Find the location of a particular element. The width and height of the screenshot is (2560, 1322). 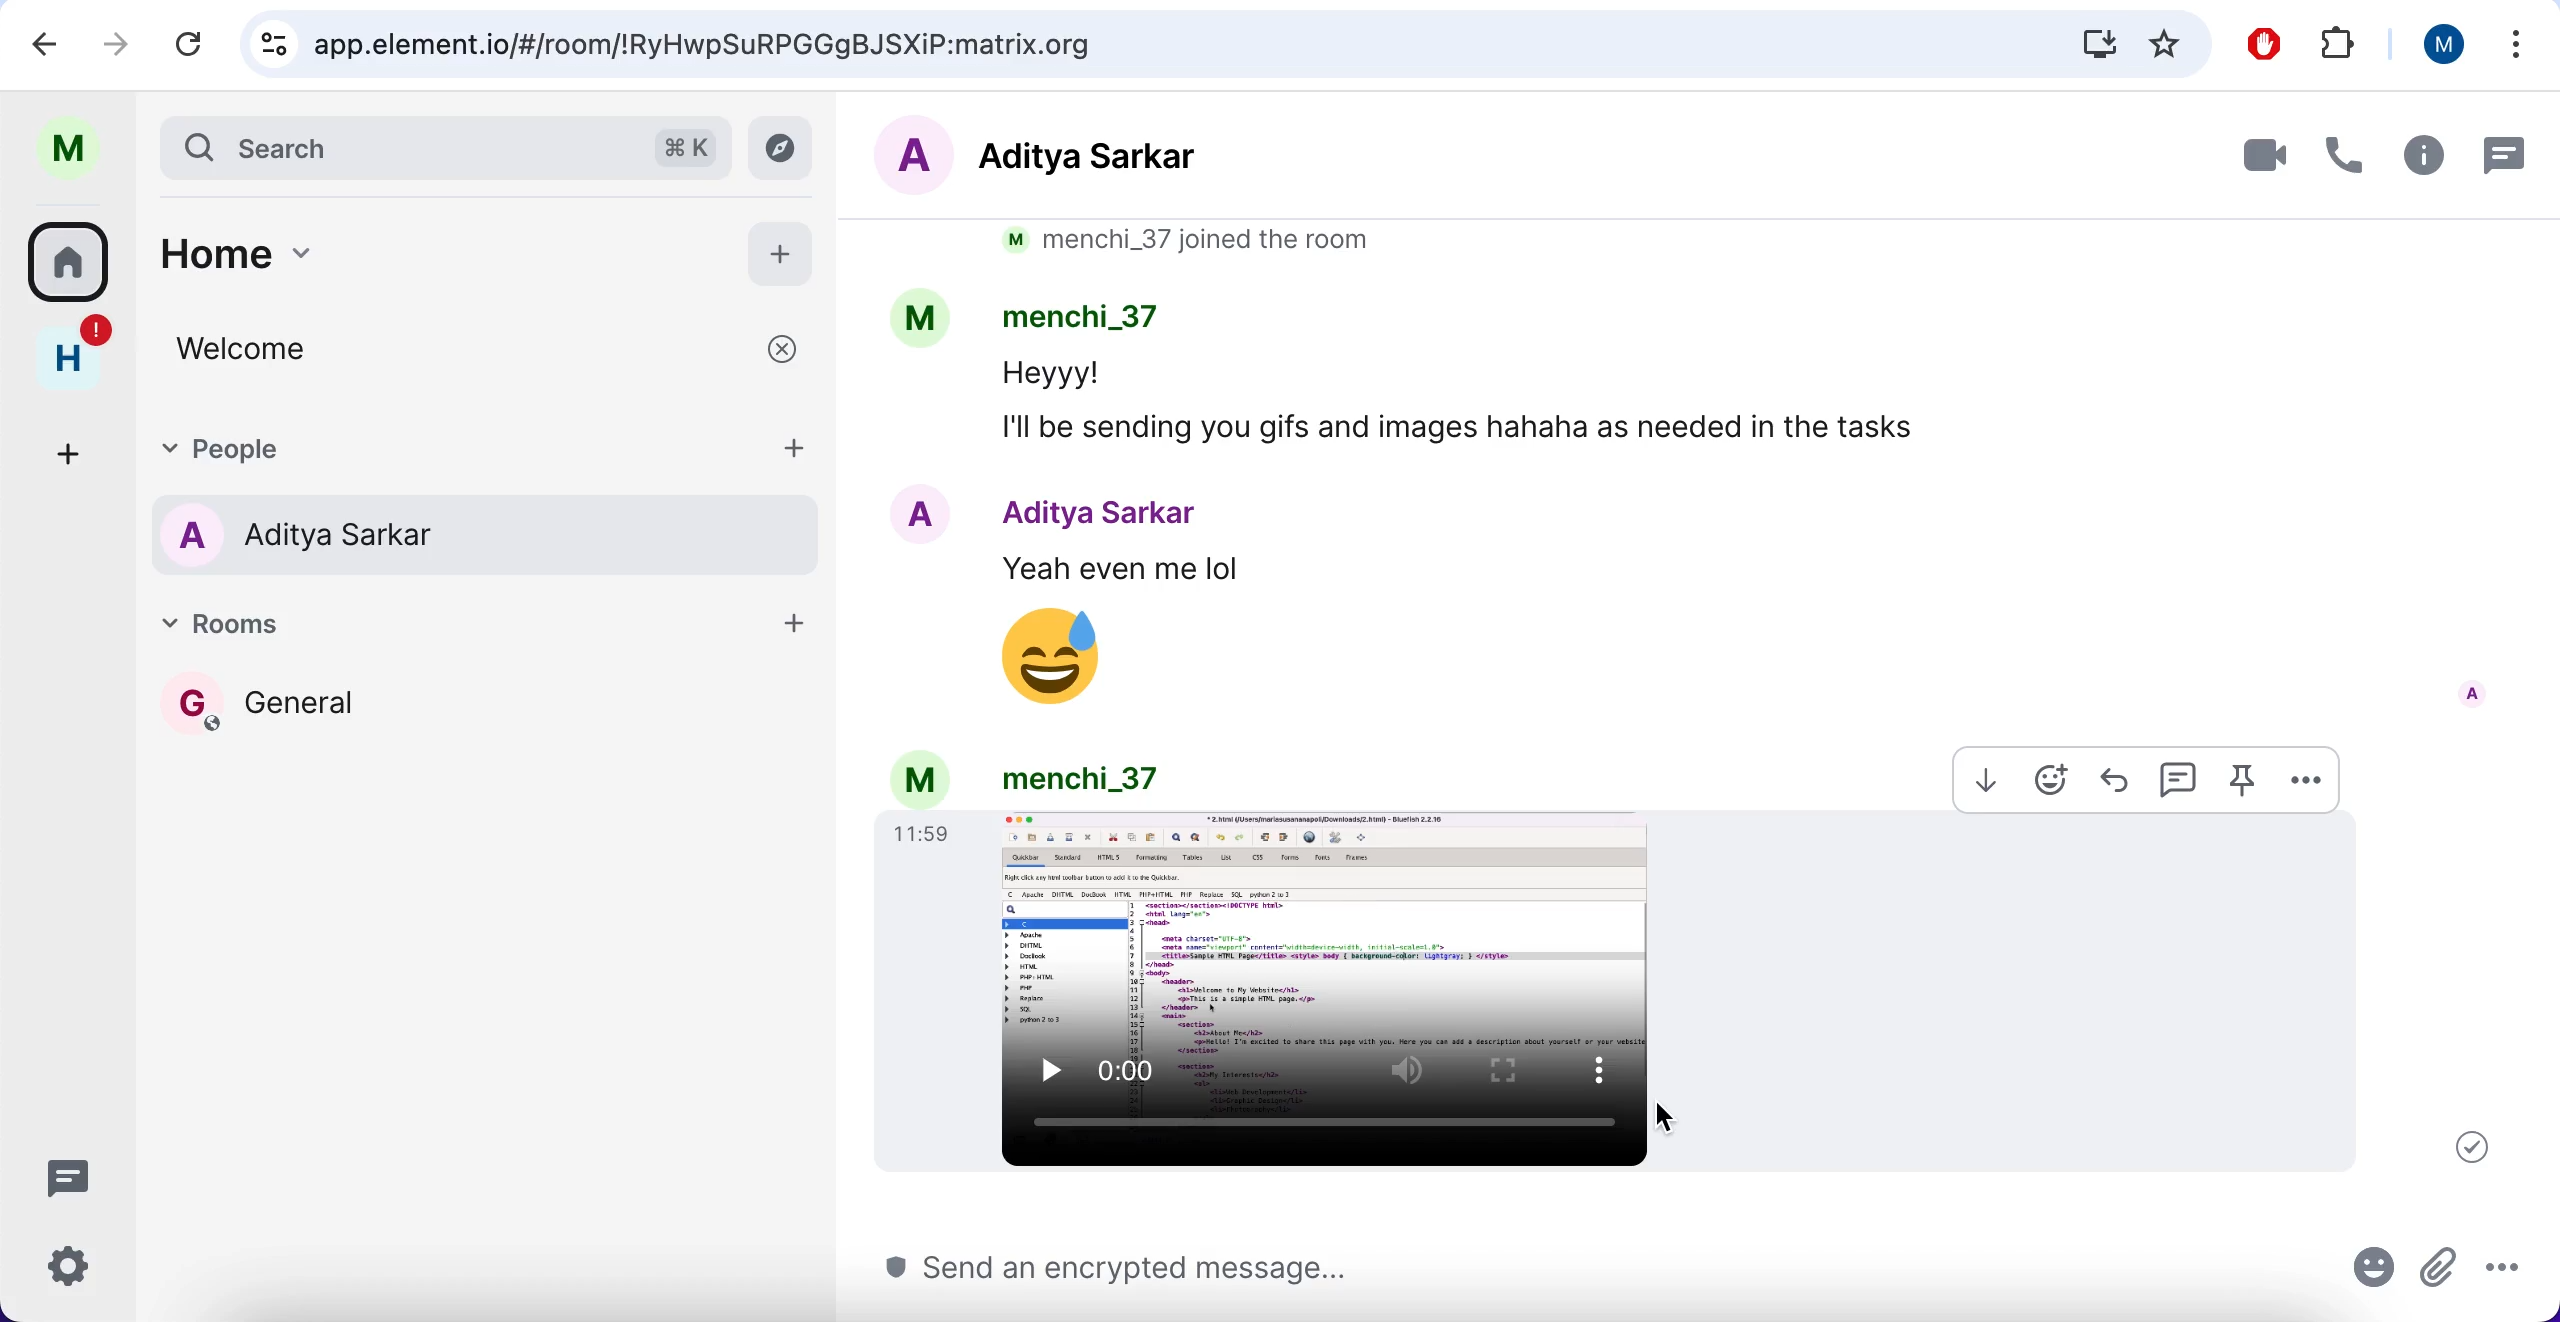

Yeah even me lol is located at coordinates (1099, 569).